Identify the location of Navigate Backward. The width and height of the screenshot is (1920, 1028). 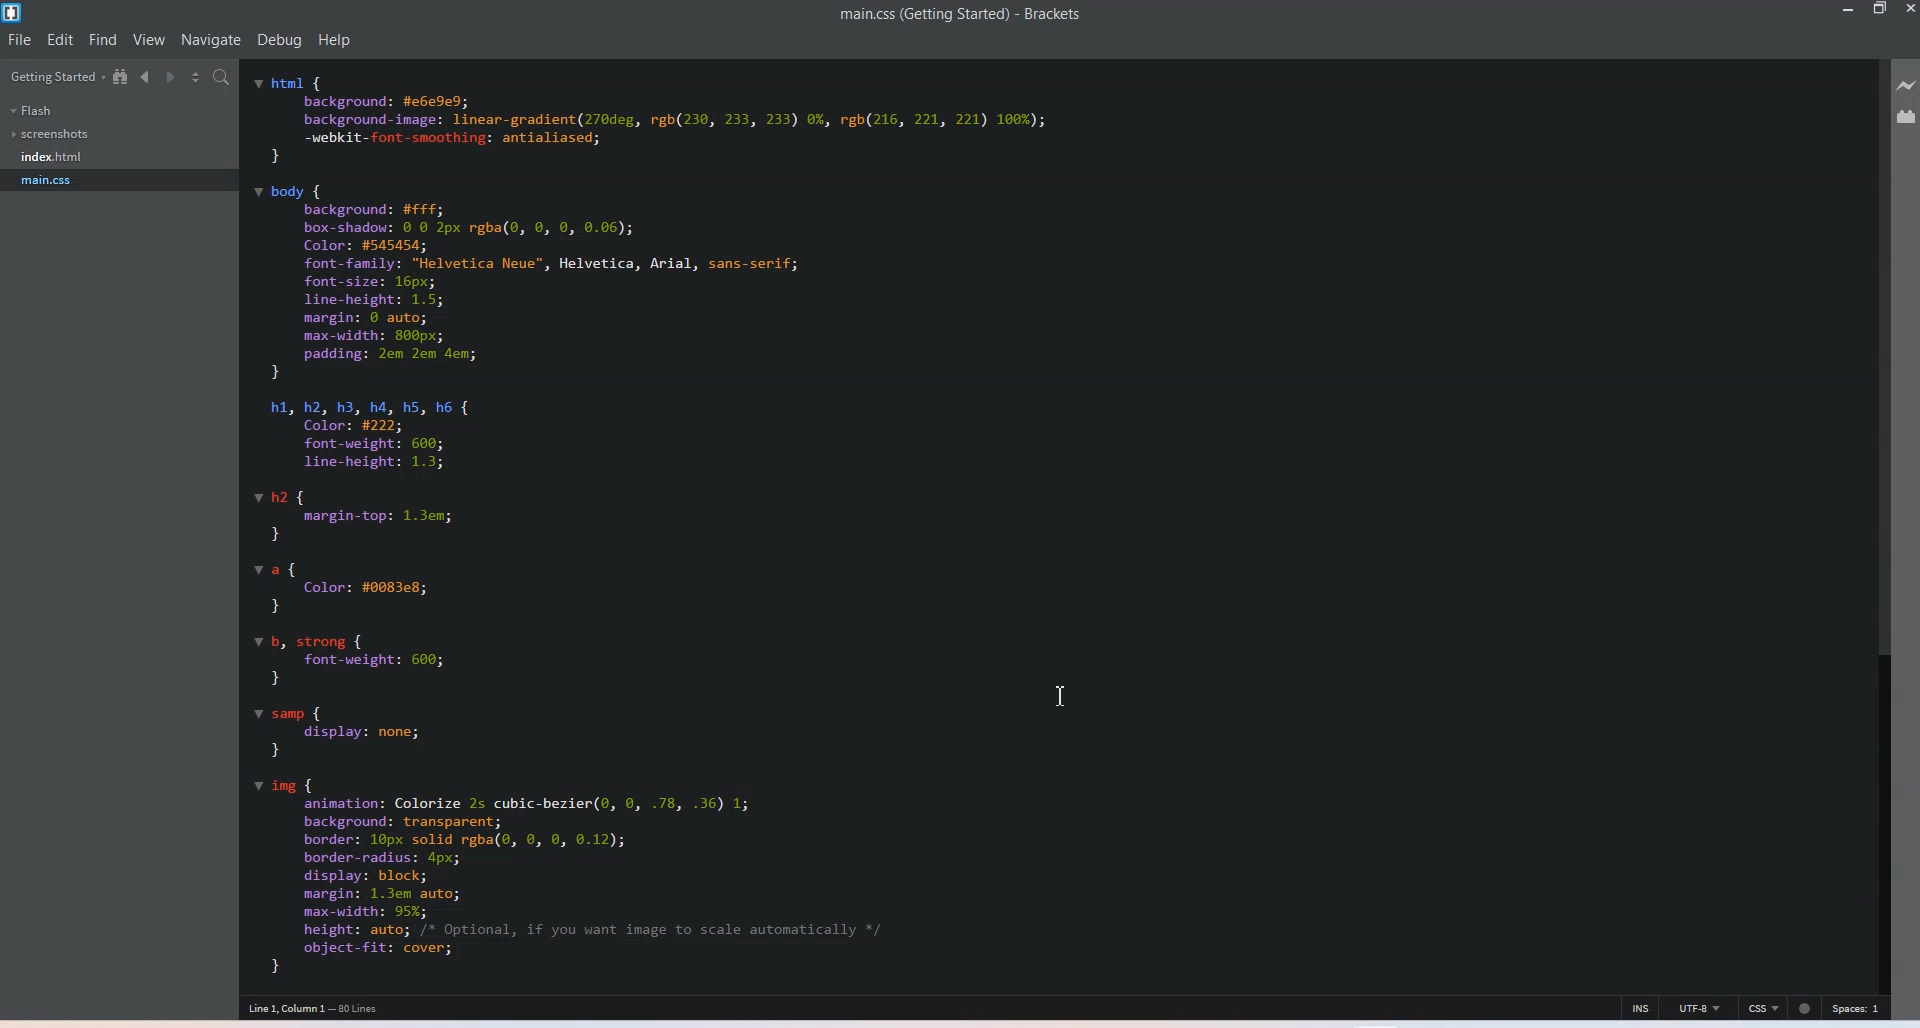
(148, 77).